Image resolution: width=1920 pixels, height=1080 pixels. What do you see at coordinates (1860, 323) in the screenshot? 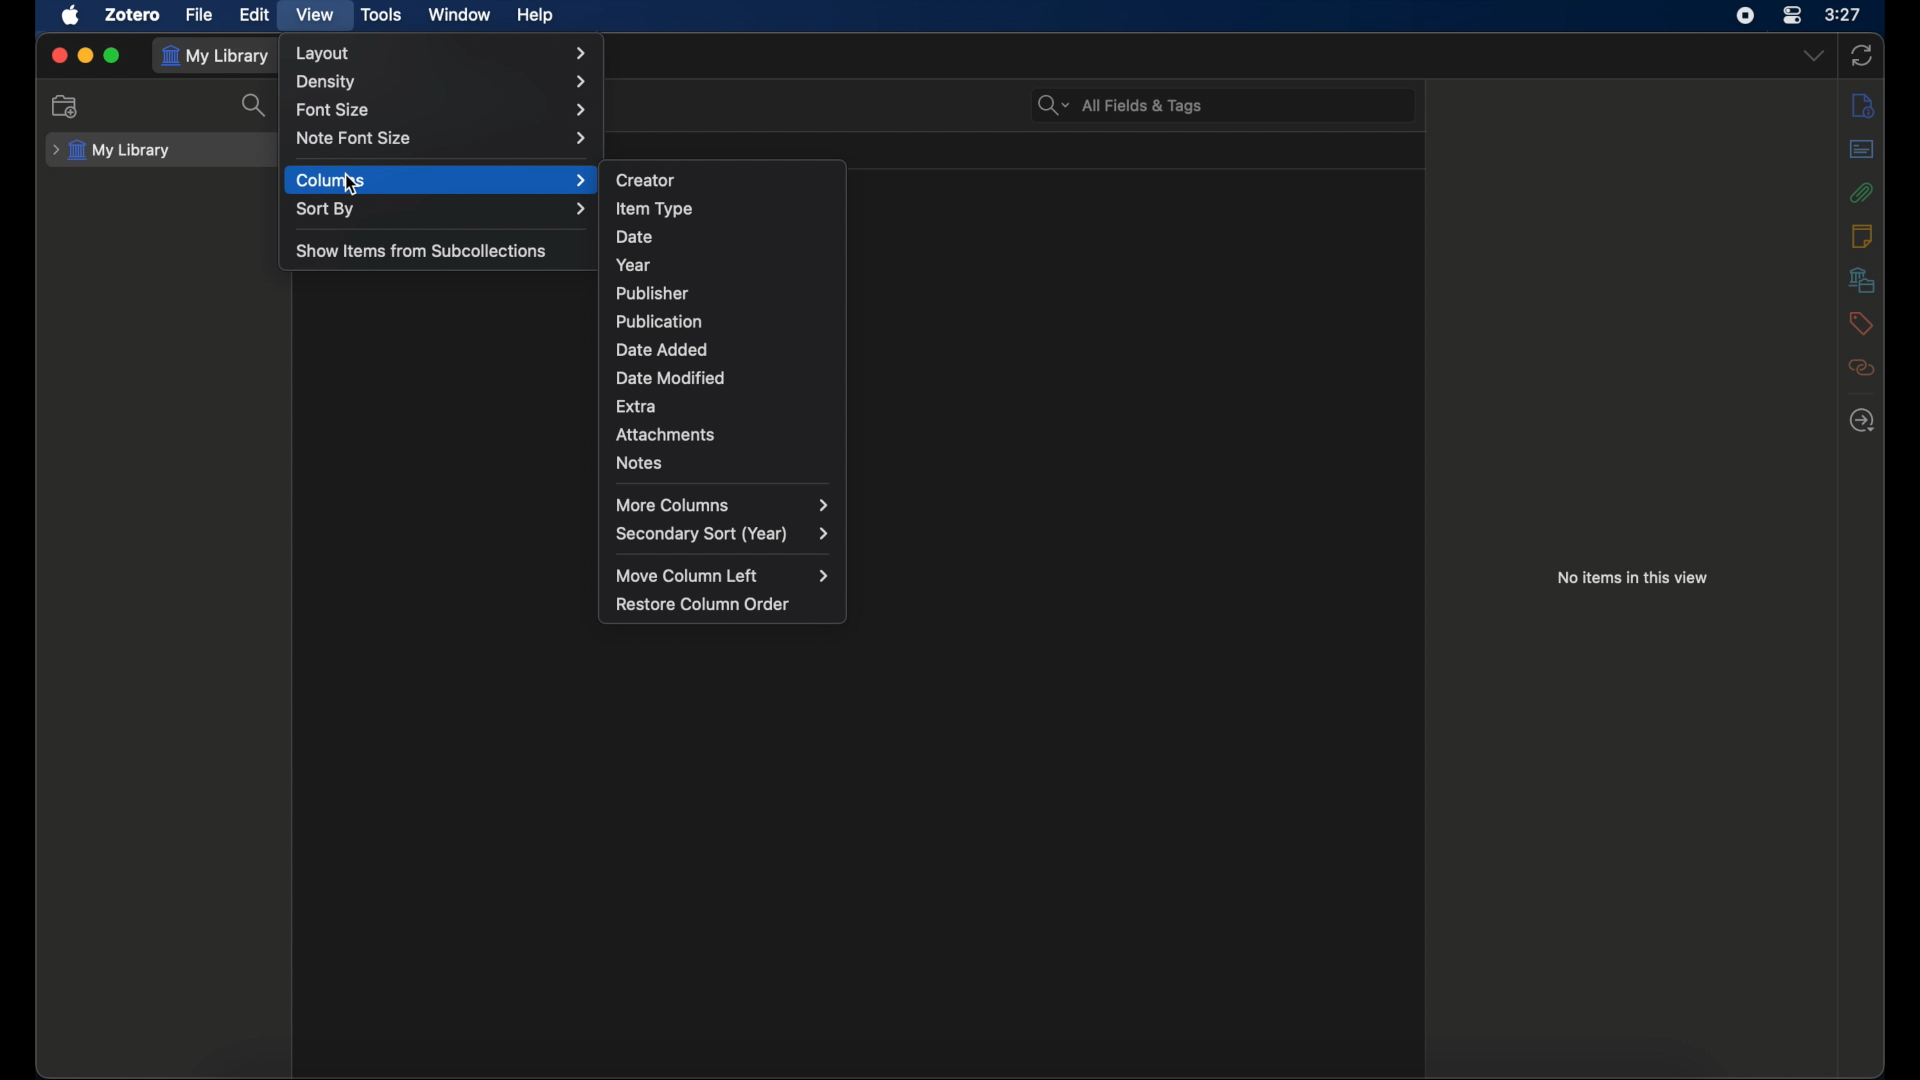
I see `tags` at bounding box center [1860, 323].